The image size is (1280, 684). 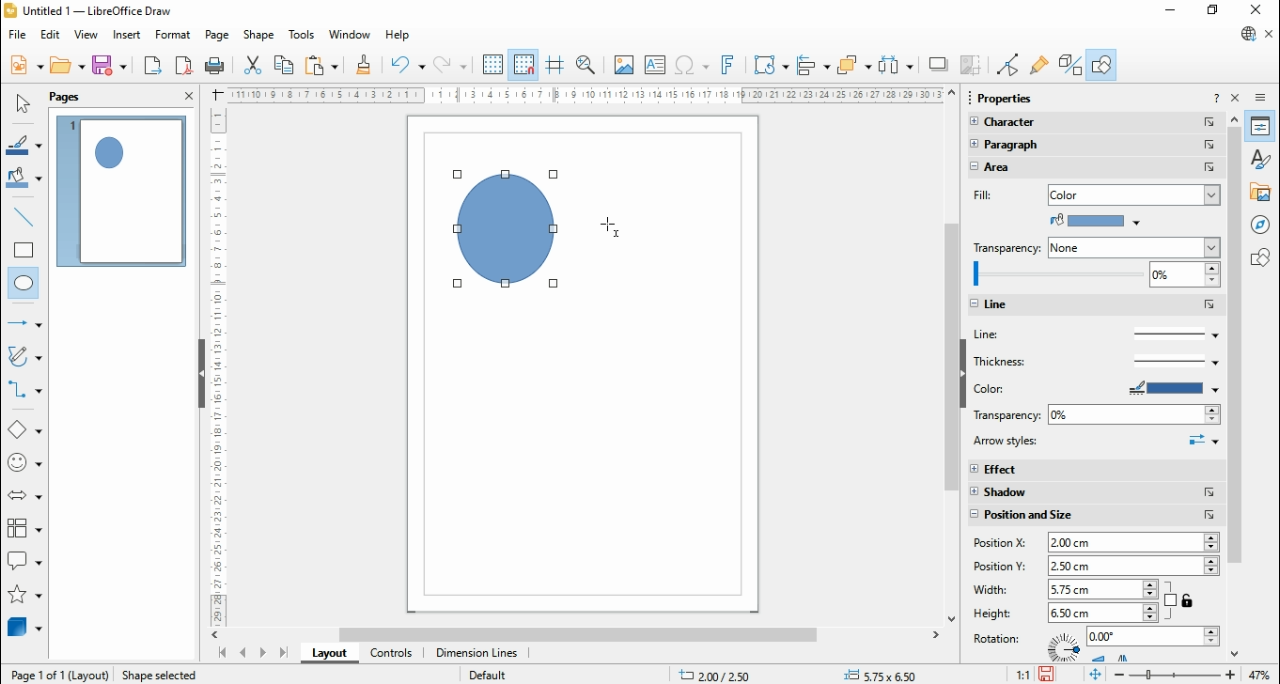 What do you see at coordinates (244, 653) in the screenshot?
I see `previous page` at bounding box center [244, 653].